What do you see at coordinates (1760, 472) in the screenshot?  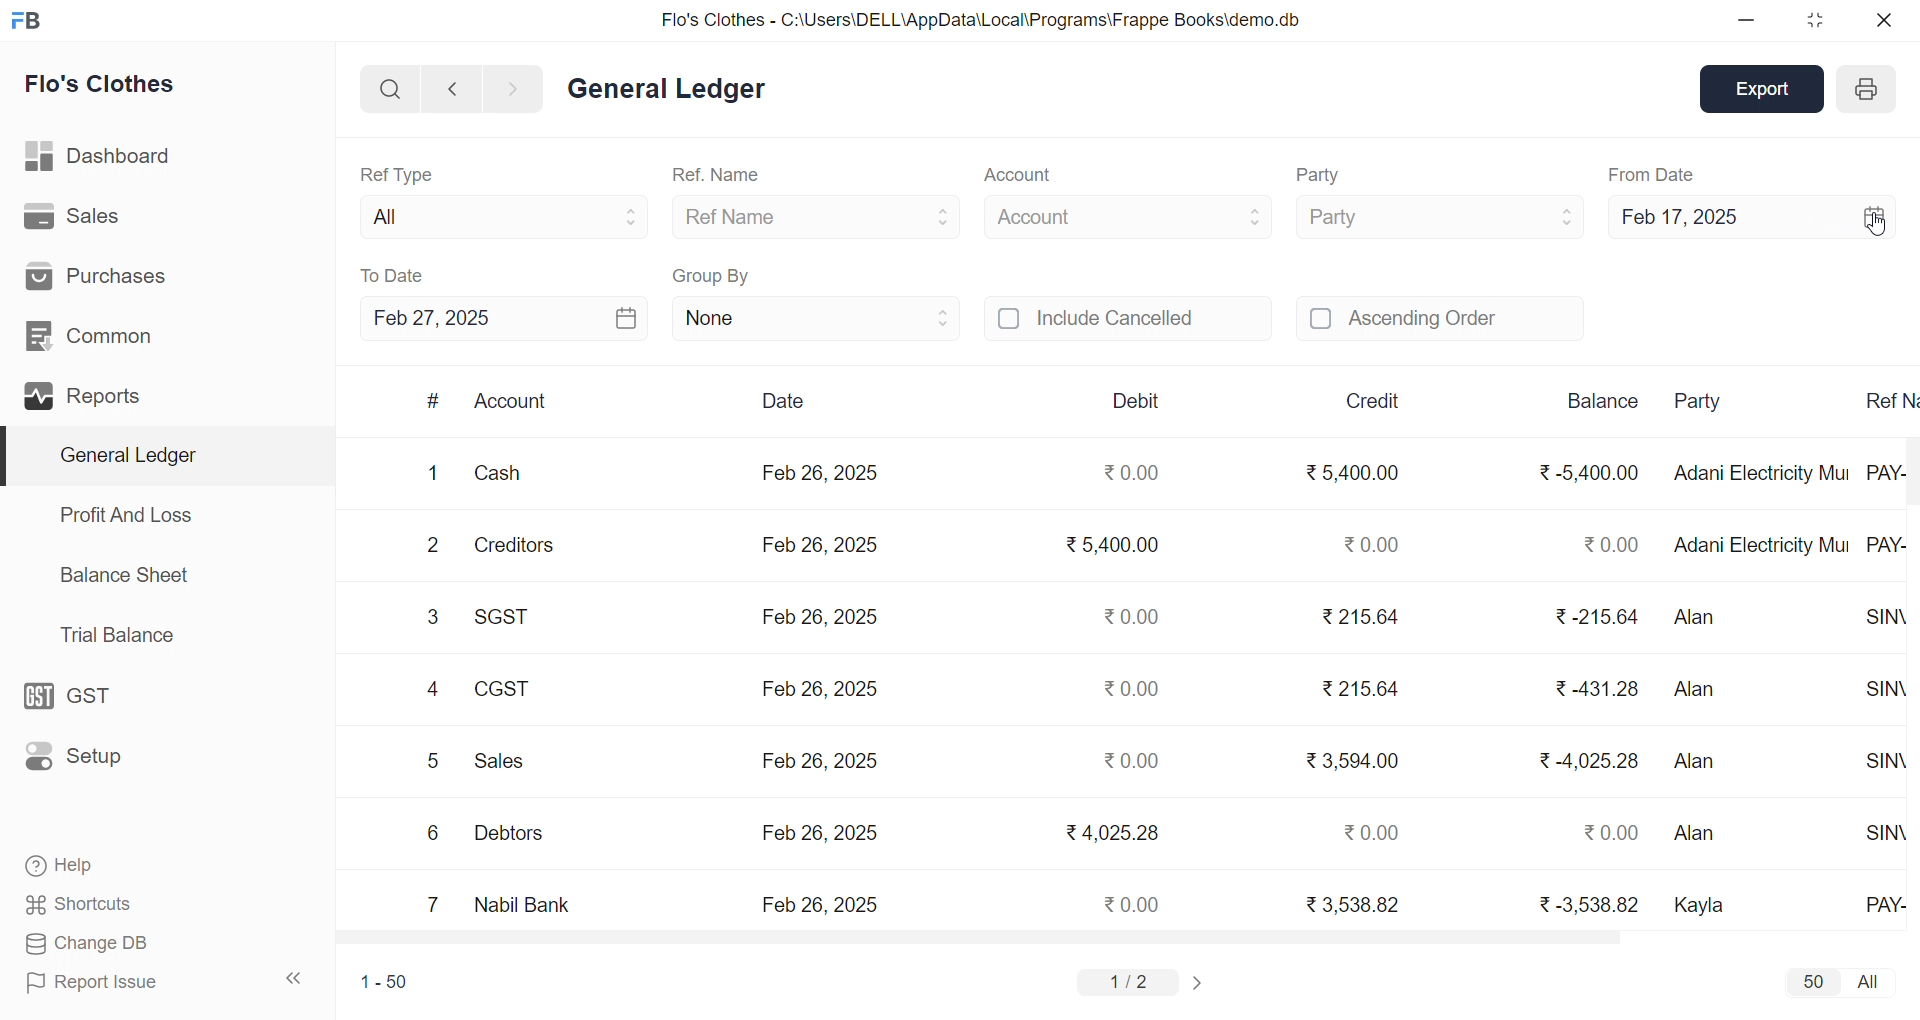 I see `Adani Electricity Mui..` at bounding box center [1760, 472].